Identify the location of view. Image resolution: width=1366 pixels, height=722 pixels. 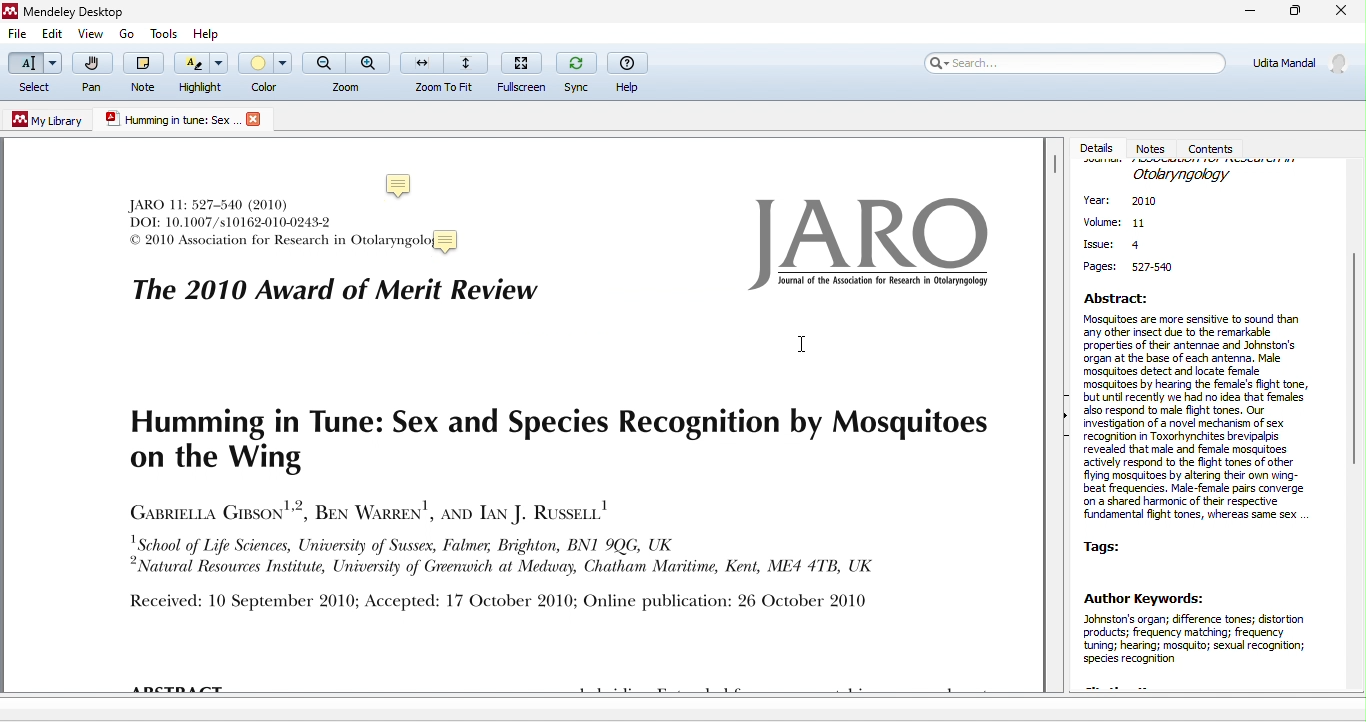
(91, 35).